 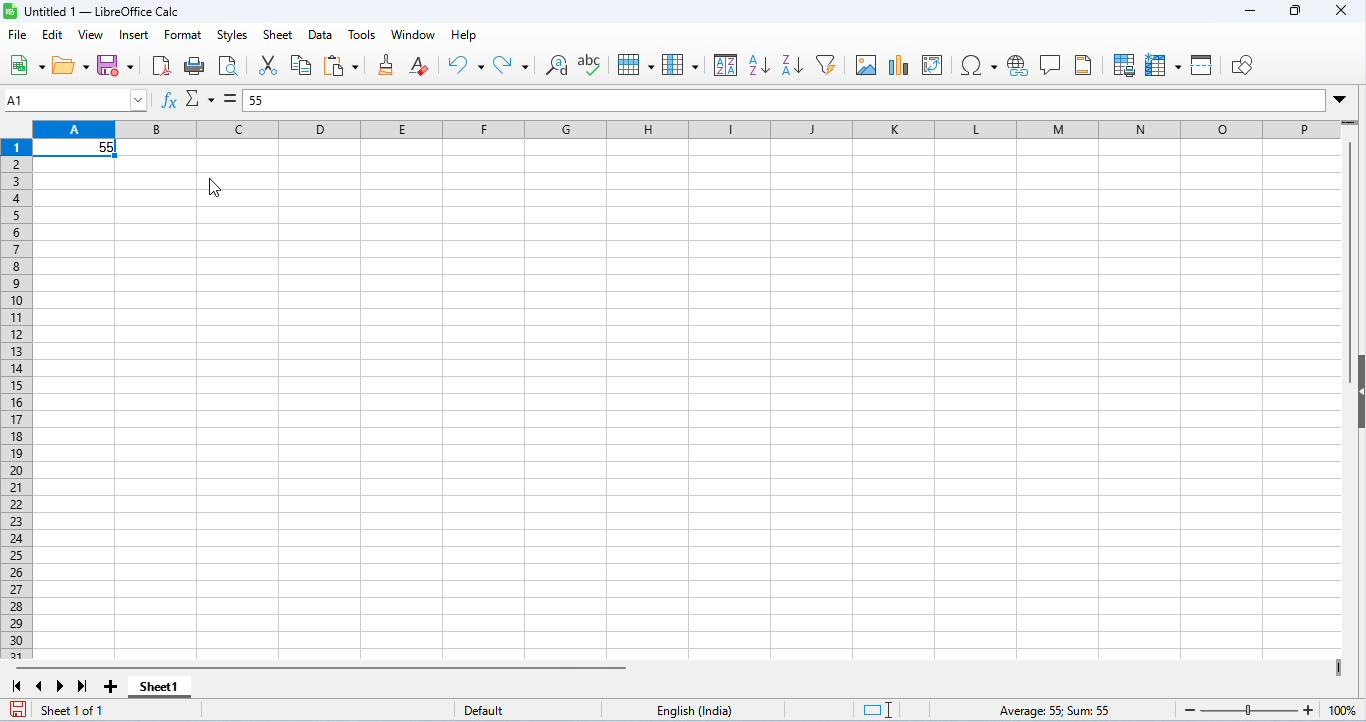 I want to click on number in default style, so click(x=78, y=149).